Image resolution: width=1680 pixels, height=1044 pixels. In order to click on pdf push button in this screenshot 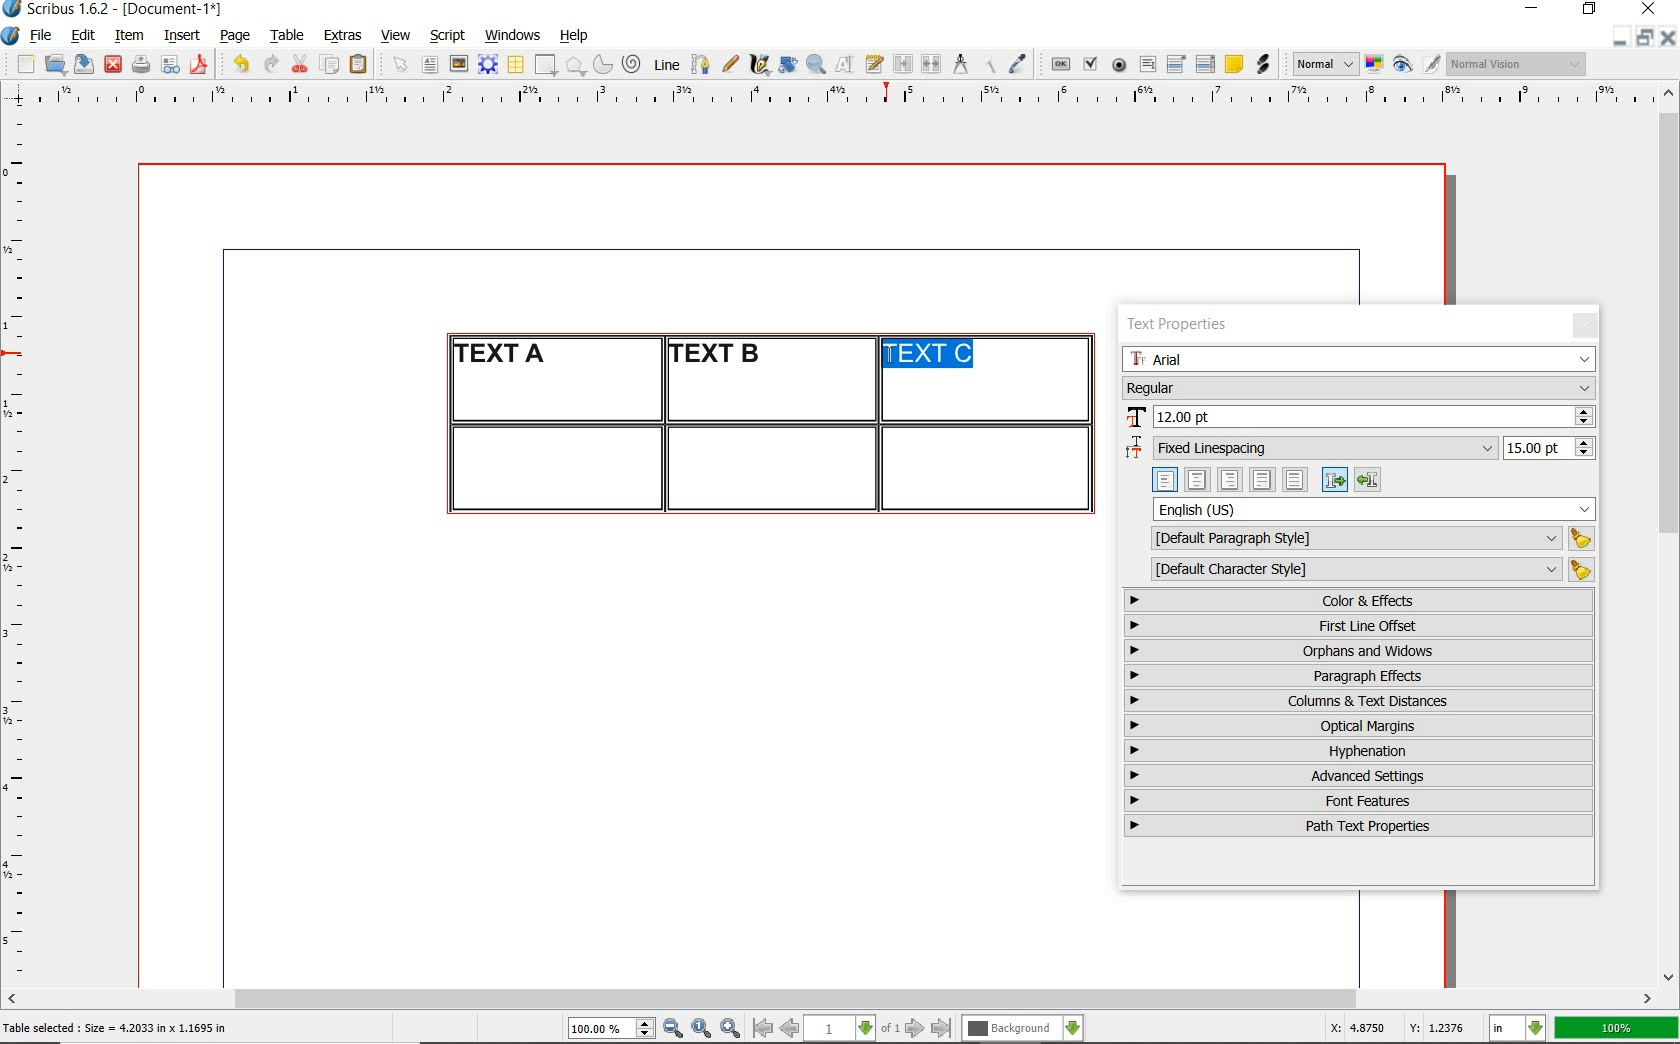, I will do `click(1061, 65)`.